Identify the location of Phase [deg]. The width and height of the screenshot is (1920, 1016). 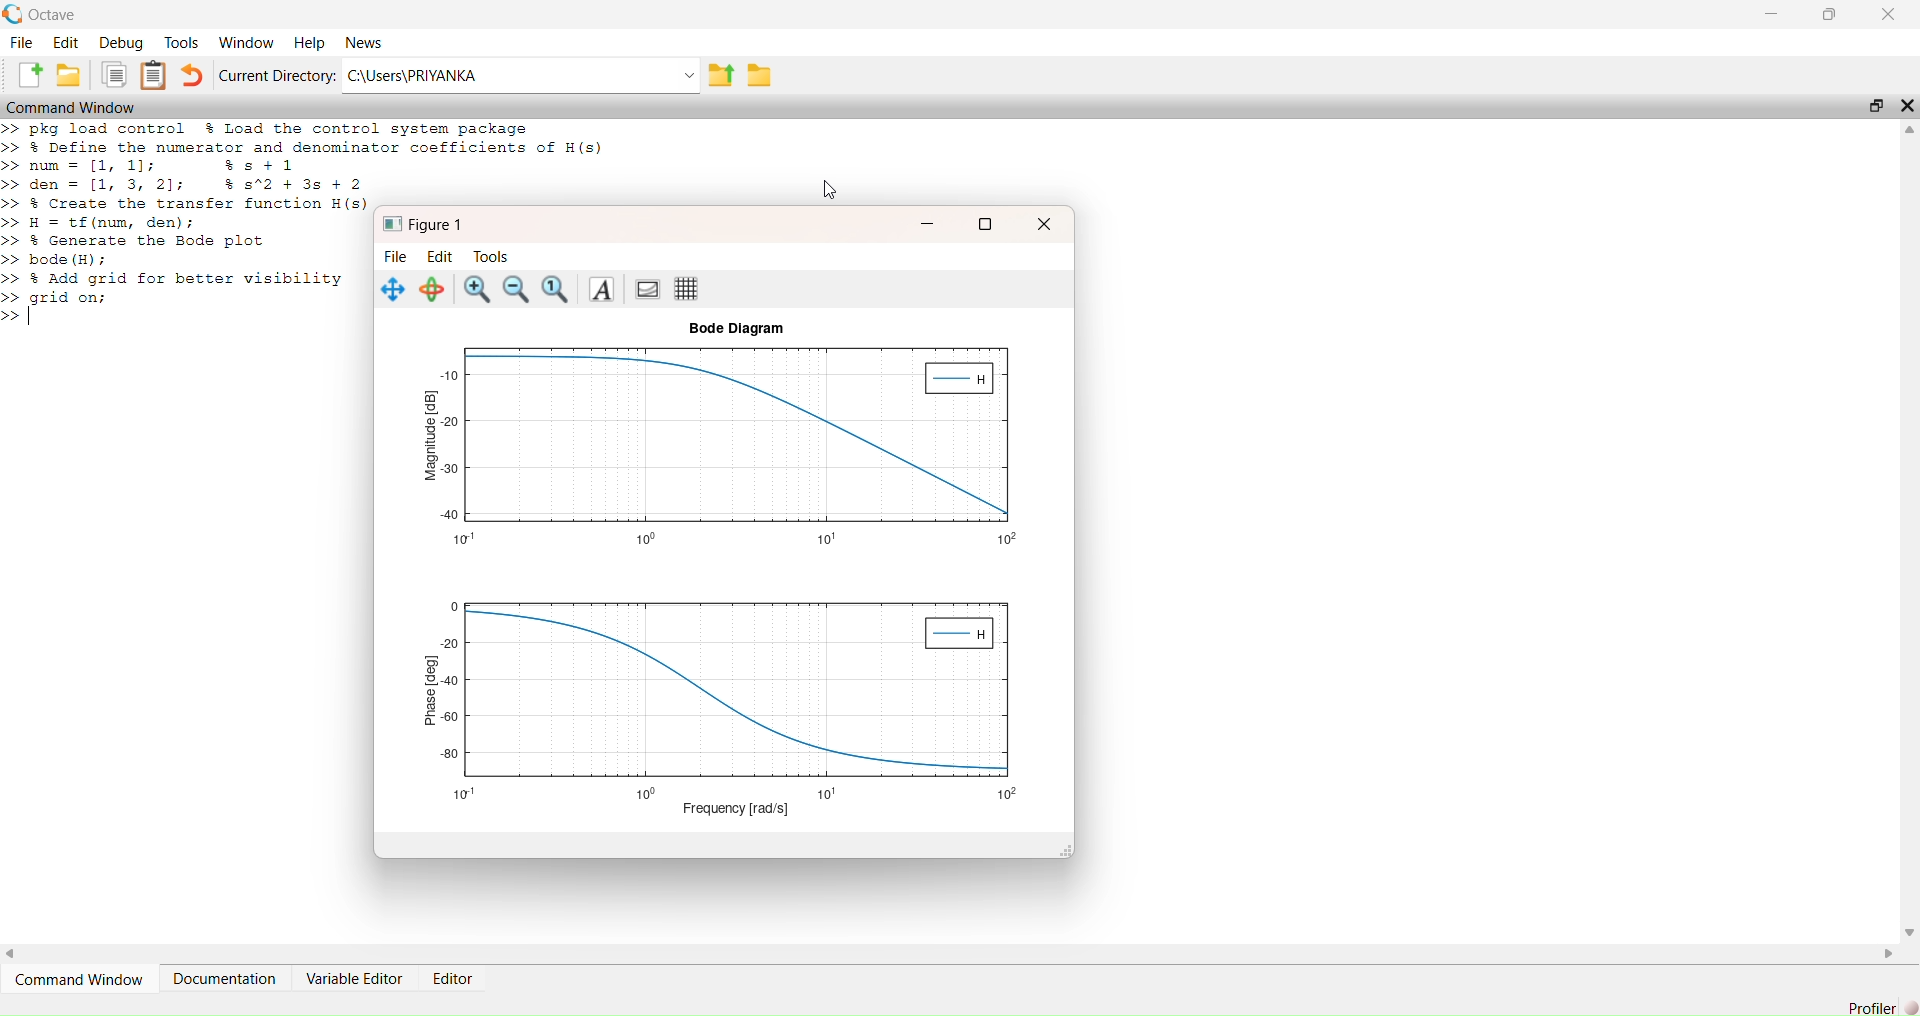
(431, 689).